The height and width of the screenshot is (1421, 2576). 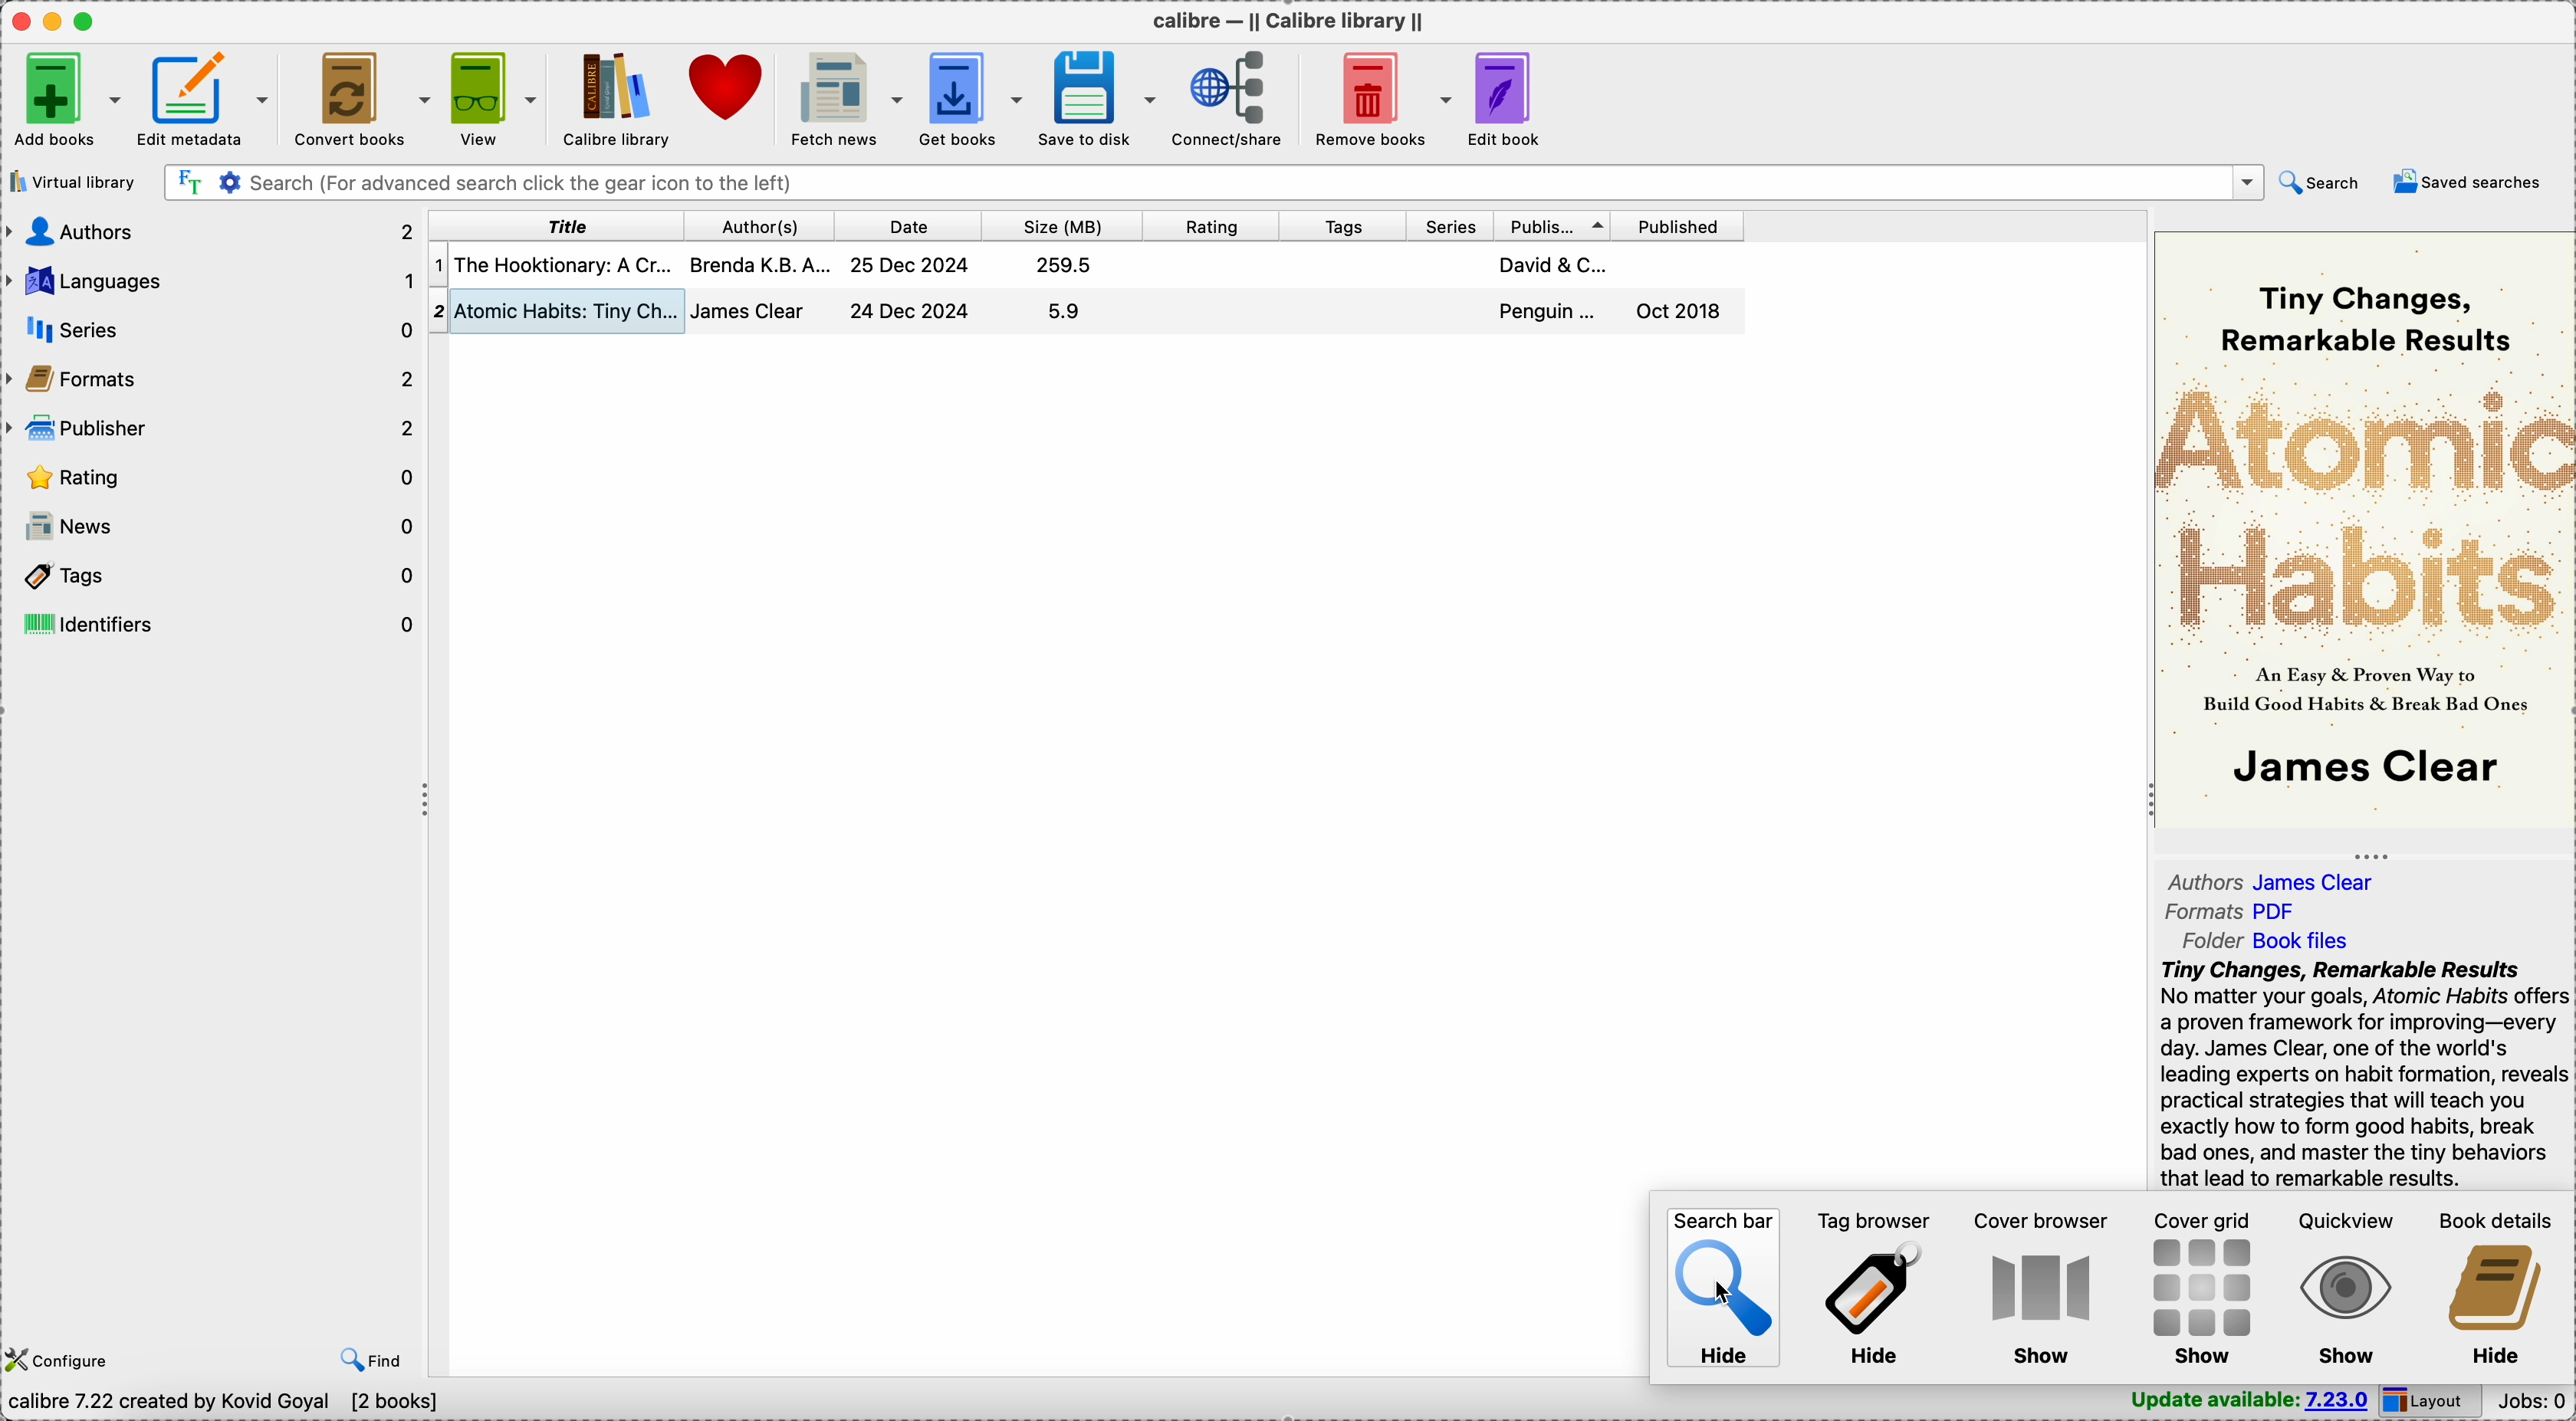 I want to click on an easy & proven way to build good habits & break bad ones, so click(x=2367, y=687).